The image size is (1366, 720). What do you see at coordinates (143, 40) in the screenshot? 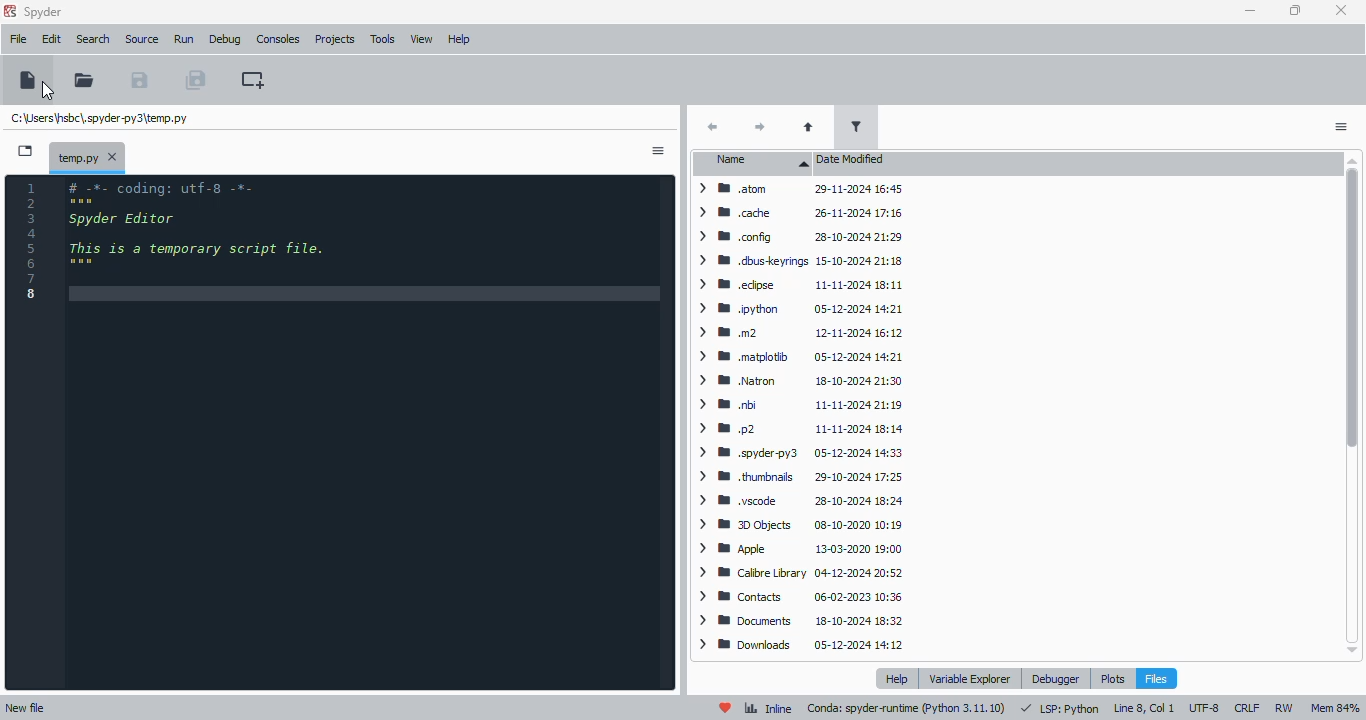
I see `source` at bounding box center [143, 40].